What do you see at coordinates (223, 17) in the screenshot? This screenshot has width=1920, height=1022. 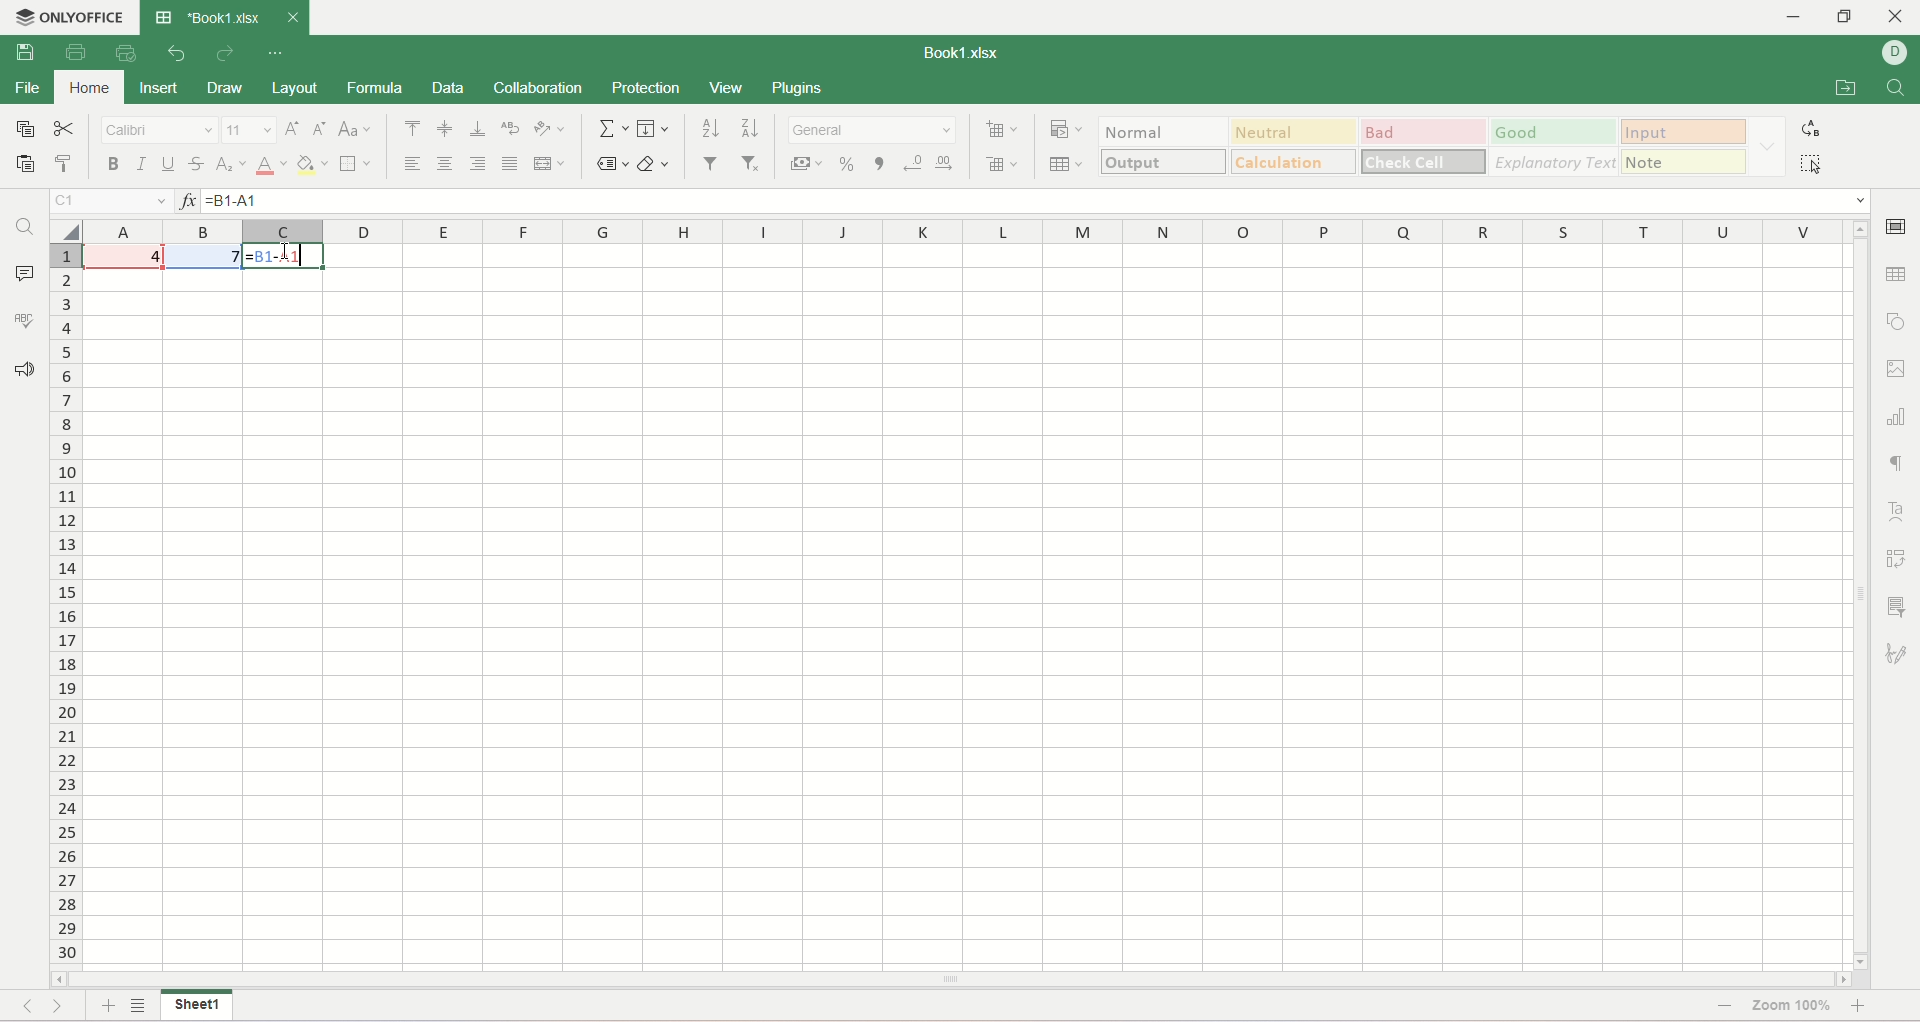 I see `book1.docx` at bounding box center [223, 17].